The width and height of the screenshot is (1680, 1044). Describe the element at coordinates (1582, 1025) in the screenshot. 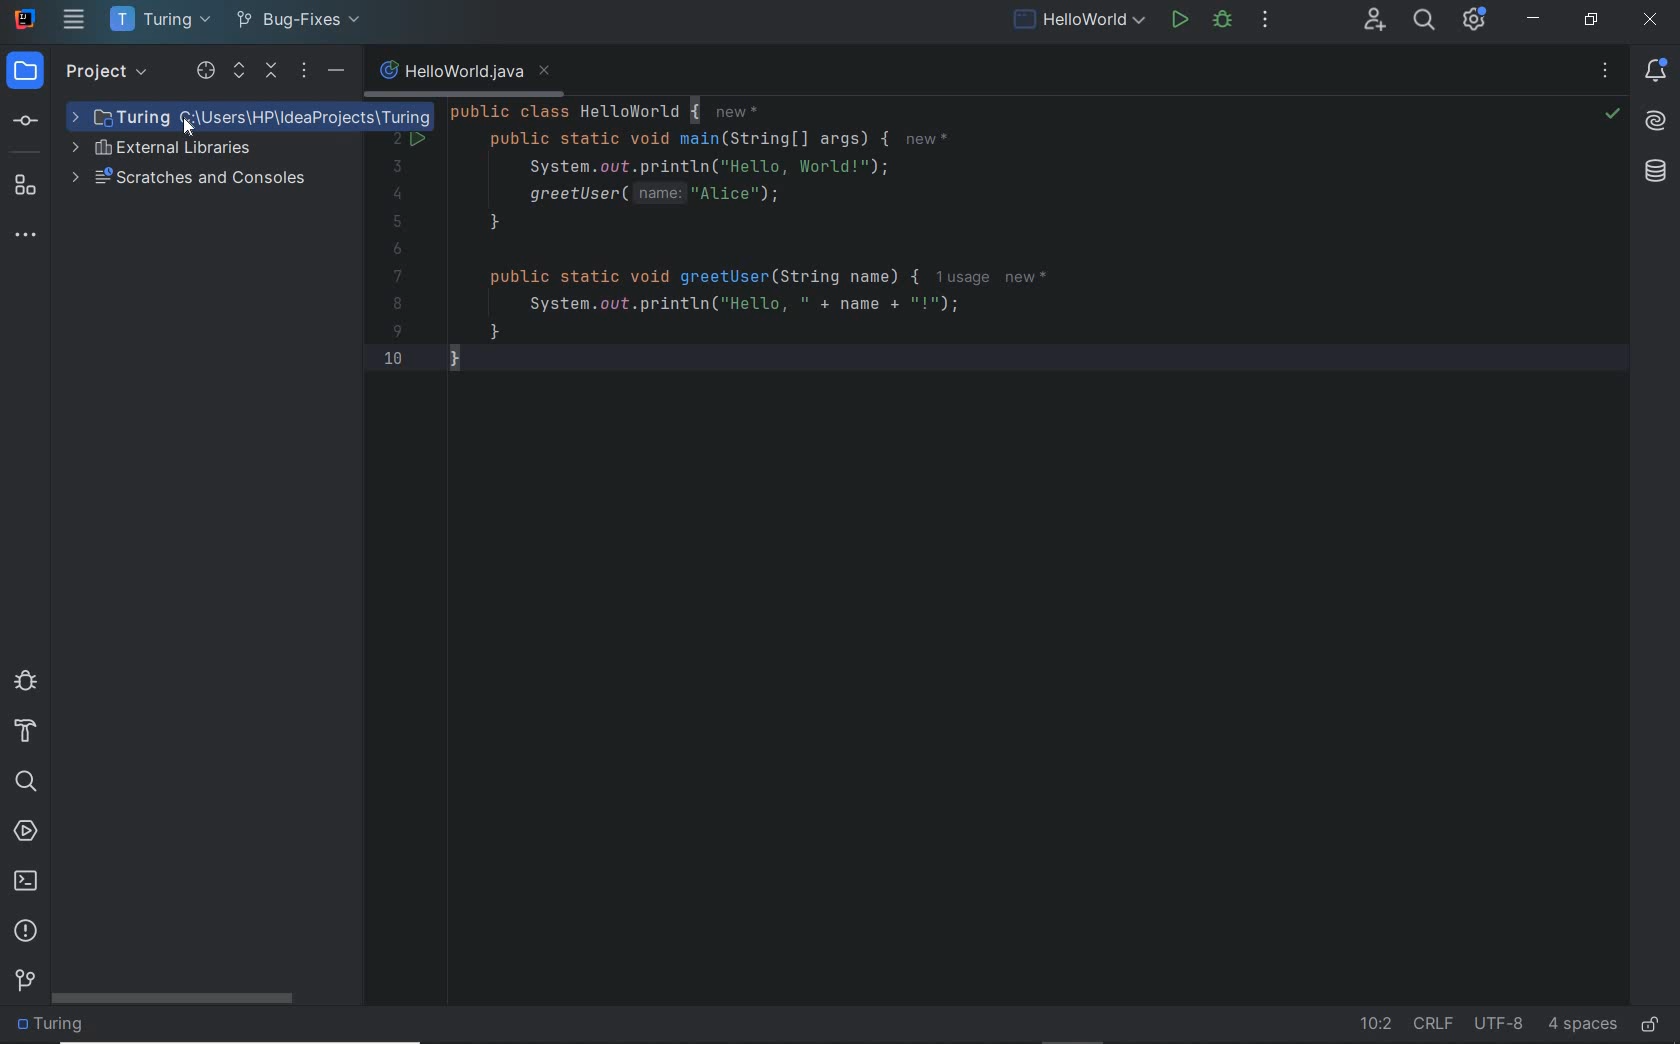

I see `indent` at that location.